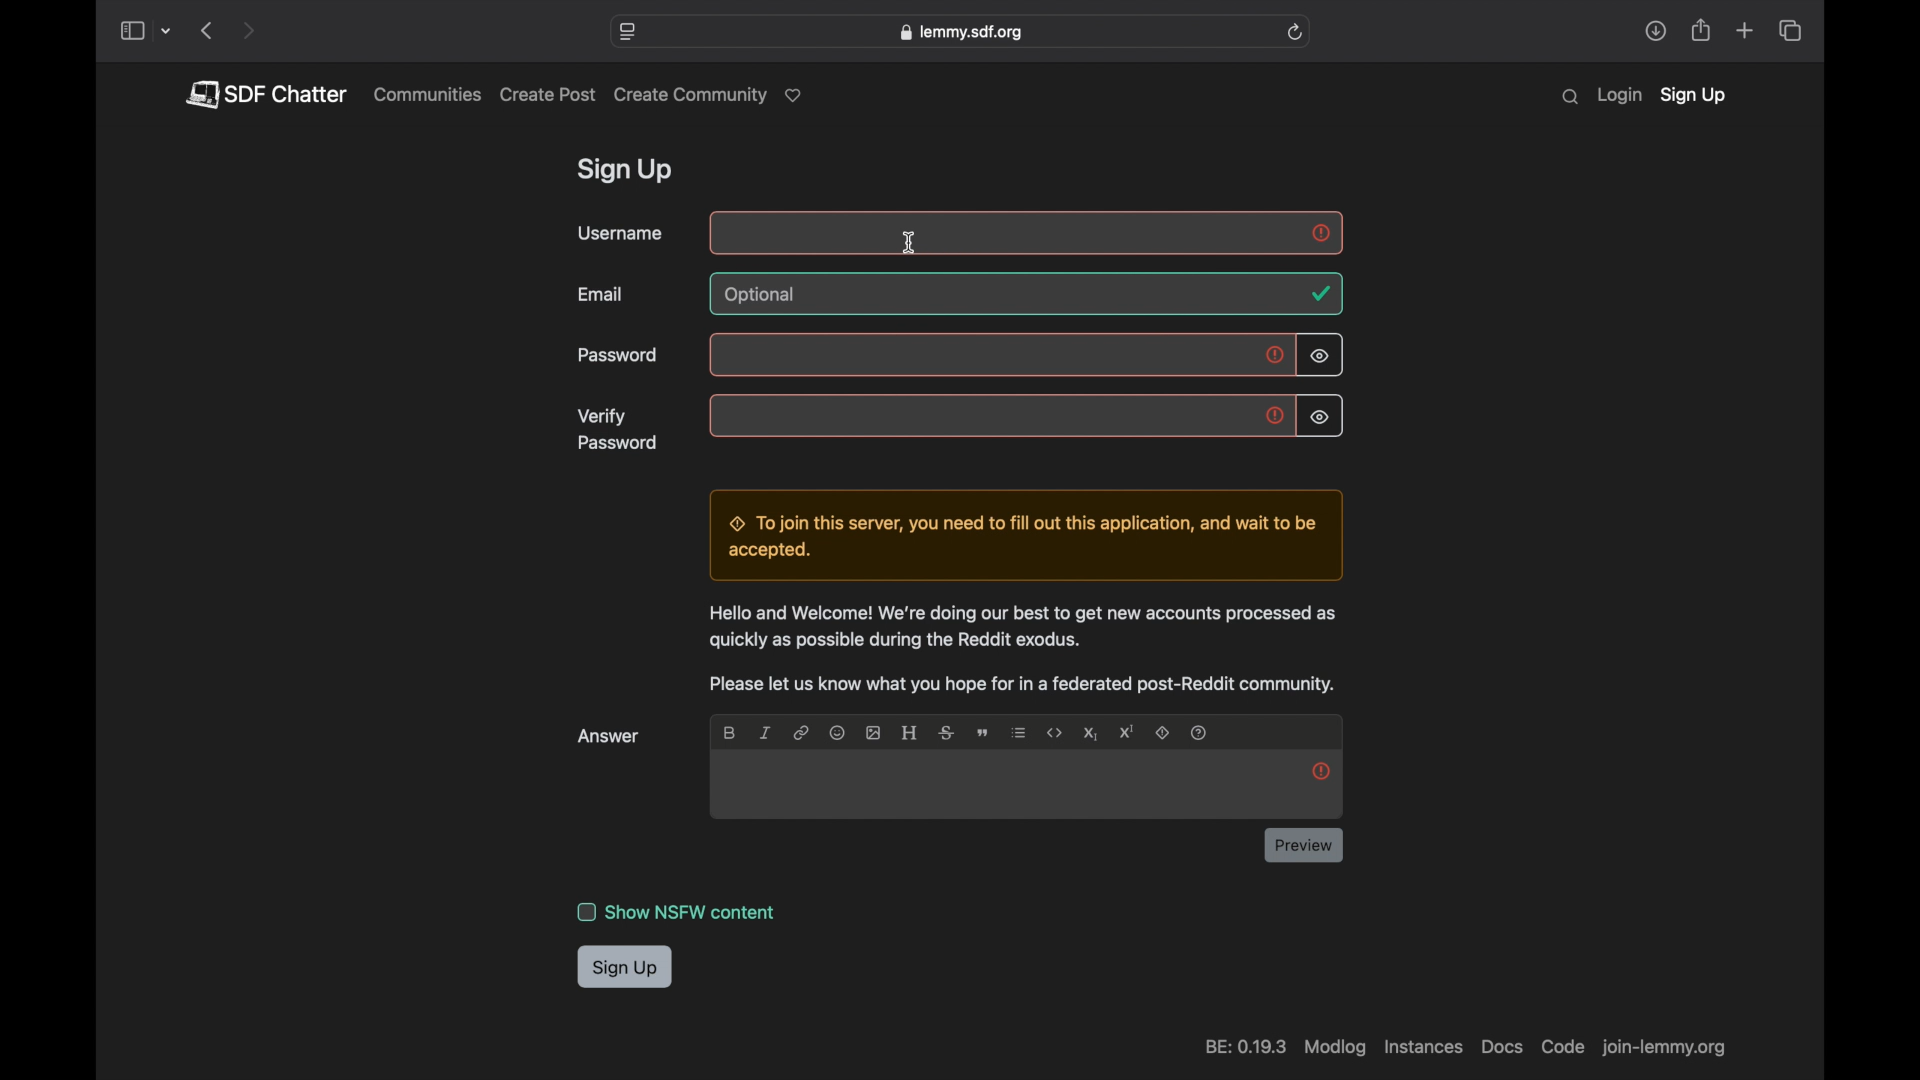 Image resolution: width=1920 pixels, height=1080 pixels. What do you see at coordinates (1421, 1047) in the screenshot?
I see `instances` at bounding box center [1421, 1047].